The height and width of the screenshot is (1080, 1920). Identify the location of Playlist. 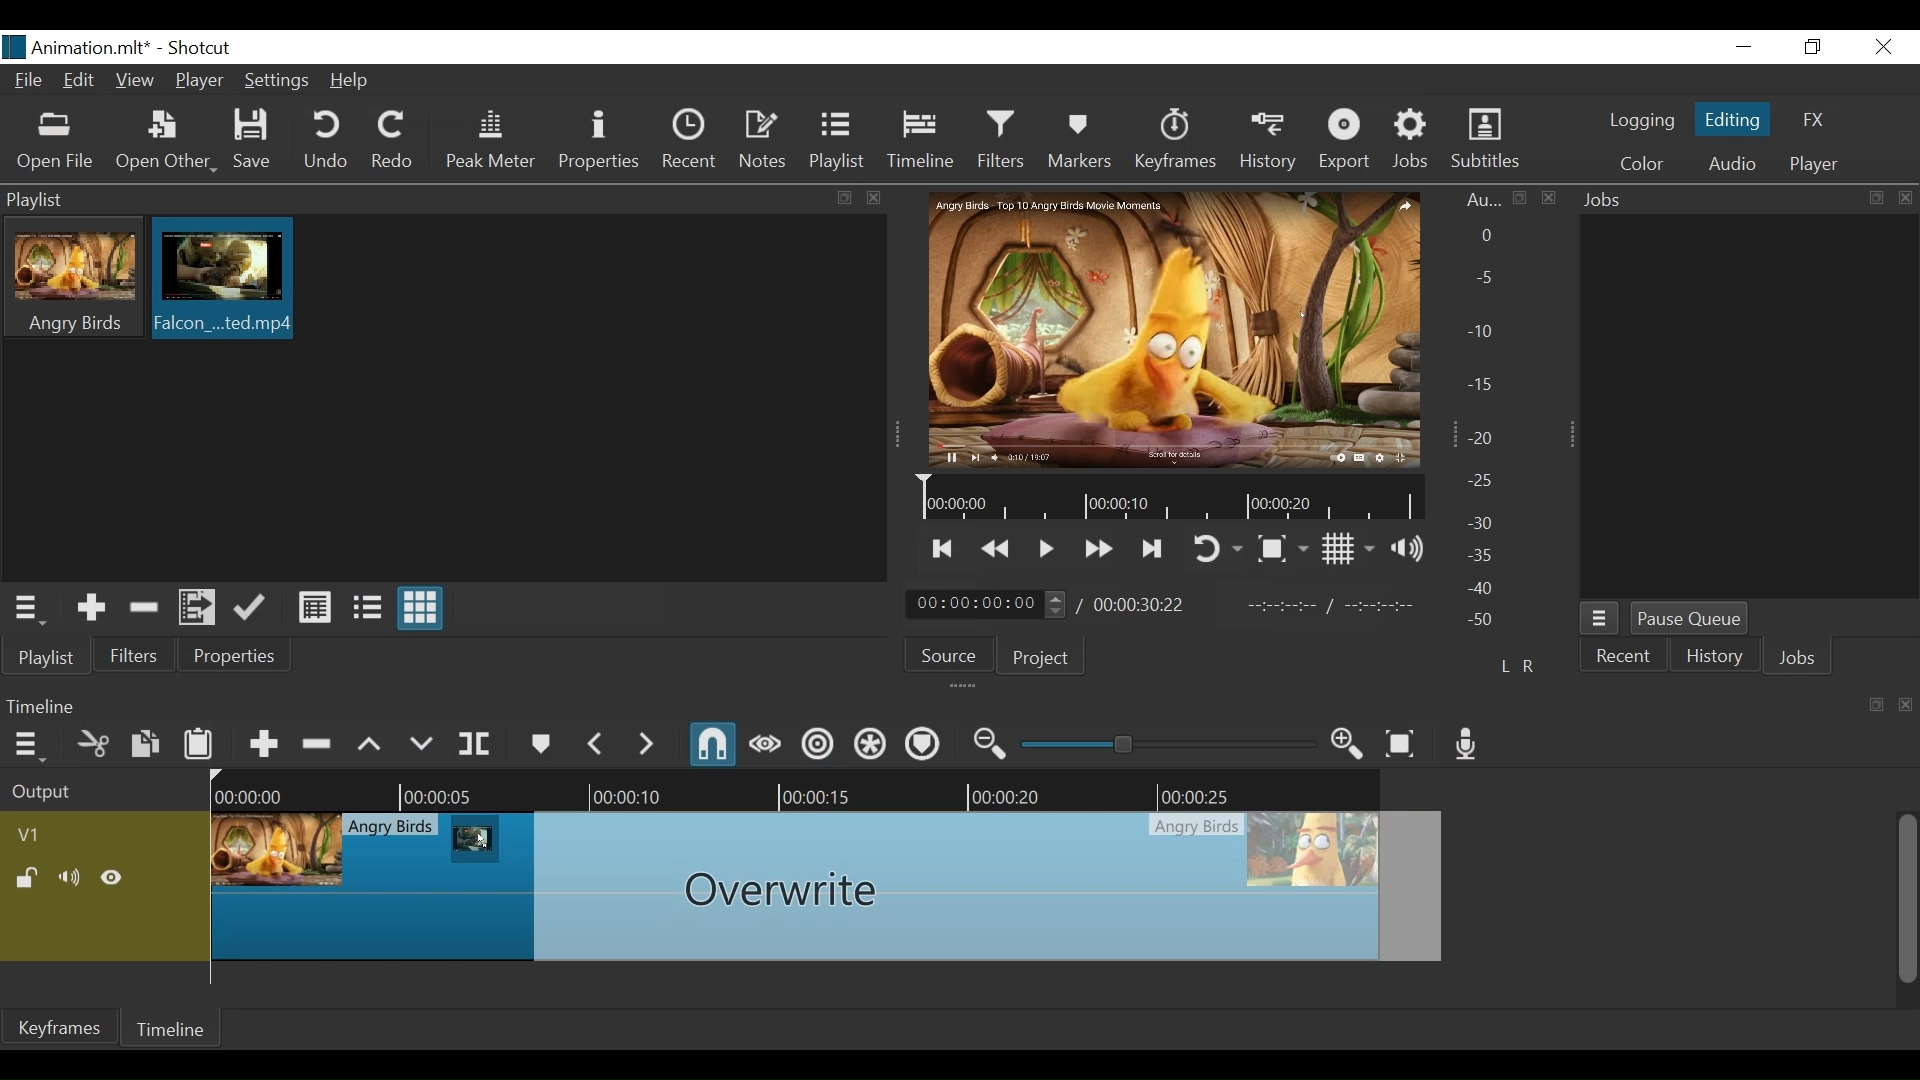
(838, 142).